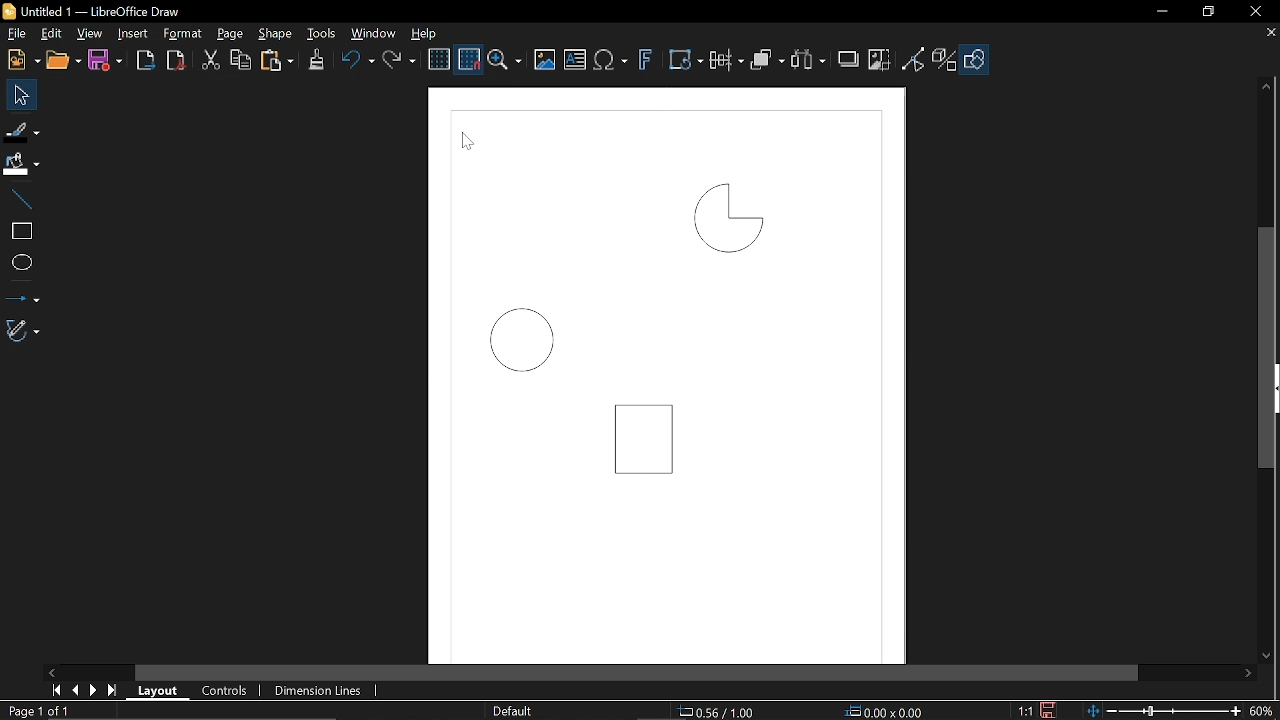 The height and width of the screenshot is (720, 1280). What do you see at coordinates (633, 672) in the screenshot?
I see `Horizontal scrollbar` at bounding box center [633, 672].